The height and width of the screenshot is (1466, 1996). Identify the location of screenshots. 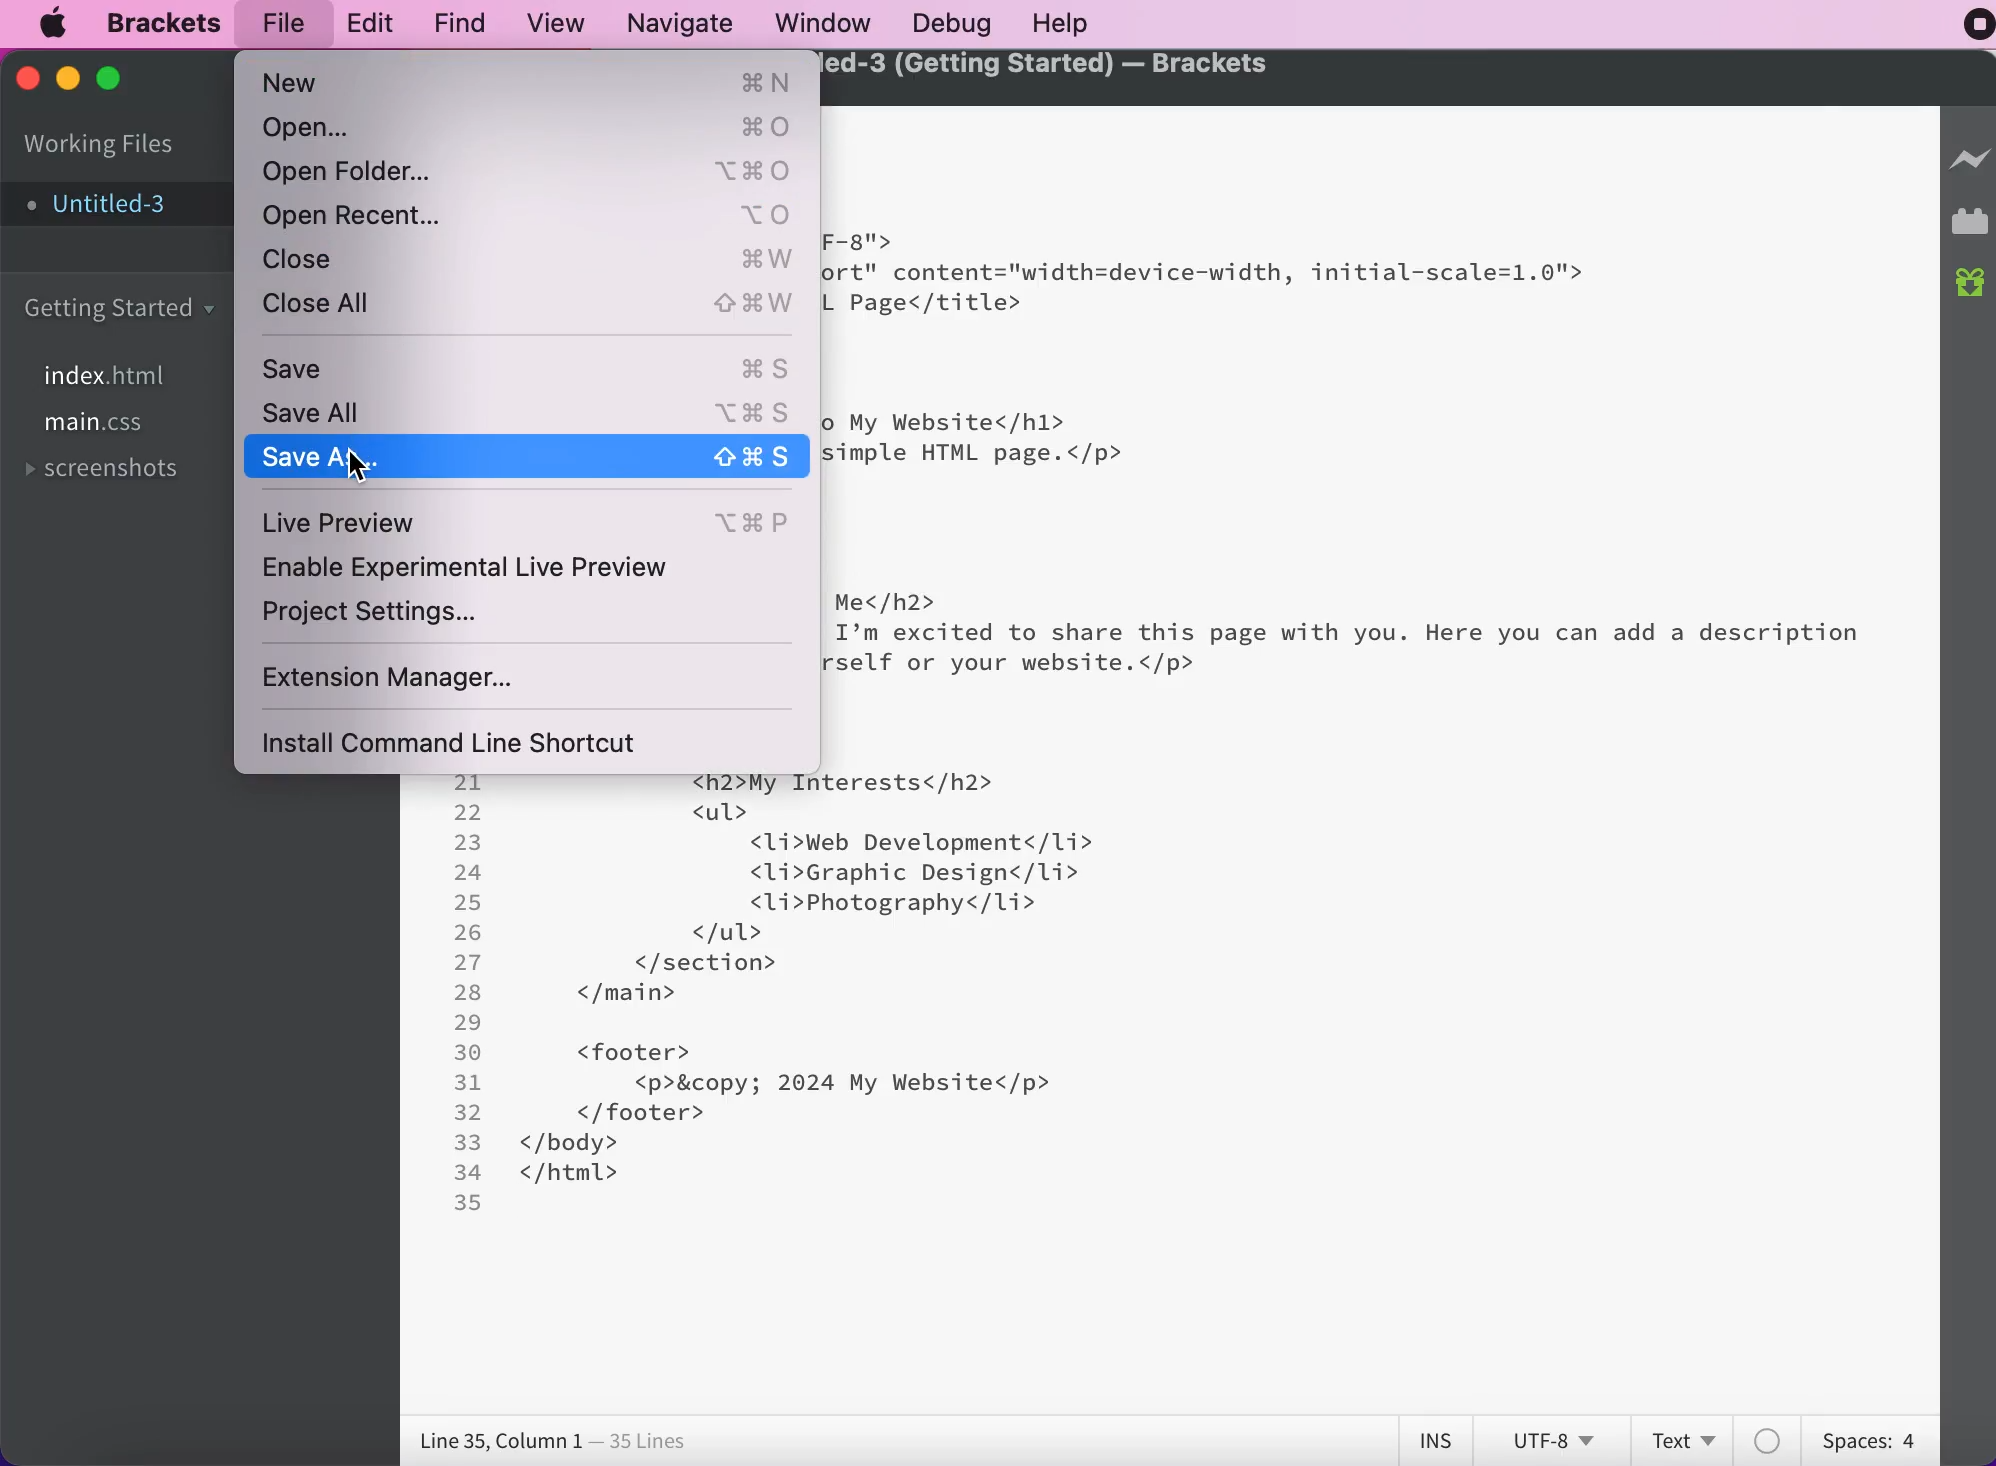
(112, 467).